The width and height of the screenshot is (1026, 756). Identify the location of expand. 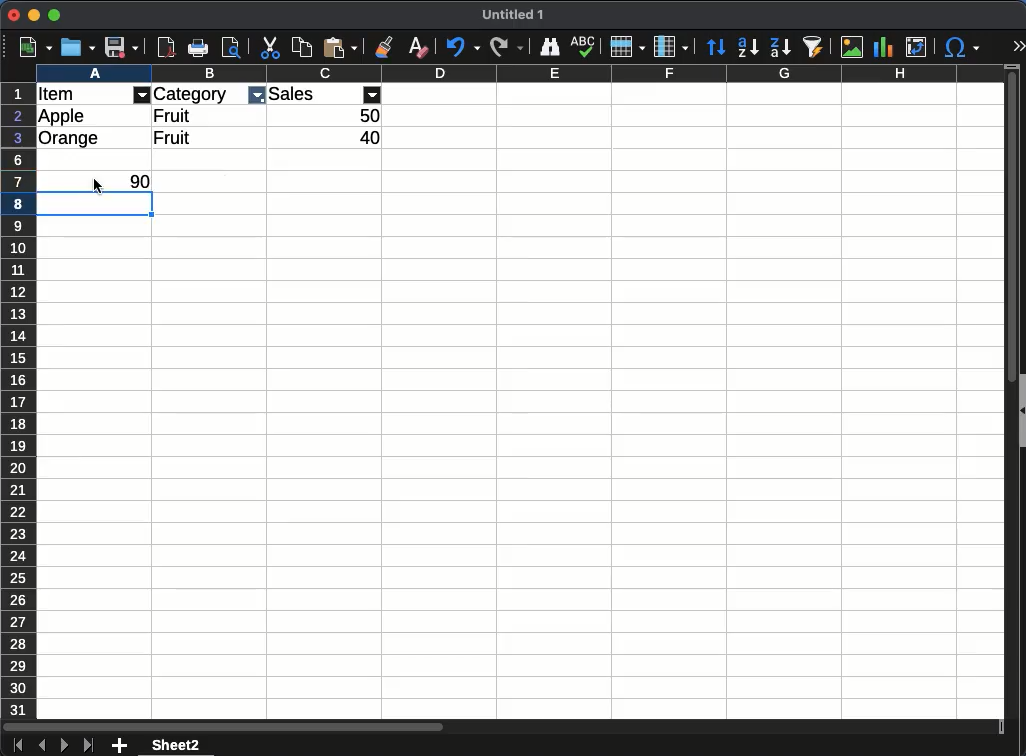
(1016, 45).